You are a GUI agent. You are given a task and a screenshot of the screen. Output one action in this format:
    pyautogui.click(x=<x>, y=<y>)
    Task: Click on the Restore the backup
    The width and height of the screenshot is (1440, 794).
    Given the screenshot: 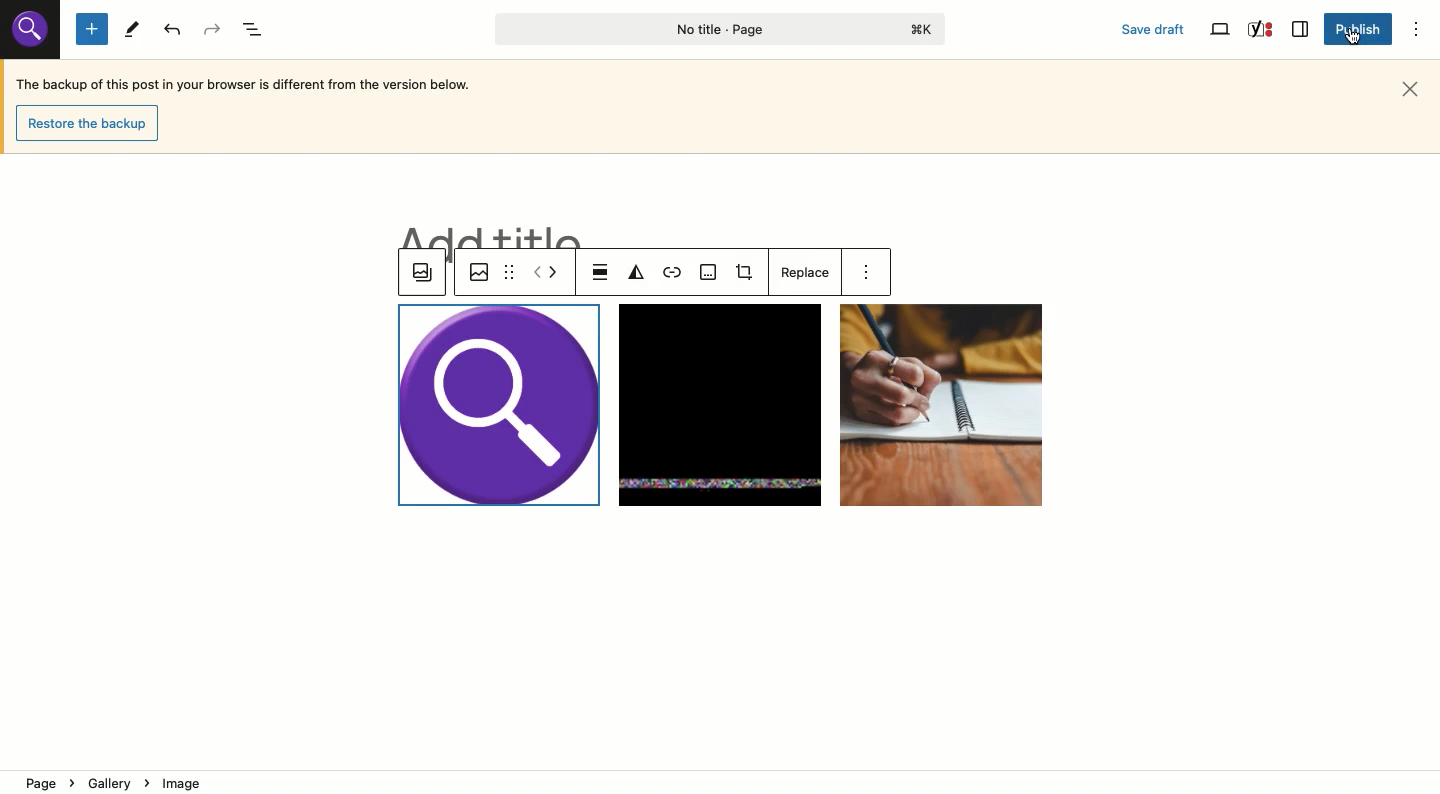 What is the action you would take?
    pyautogui.click(x=89, y=123)
    